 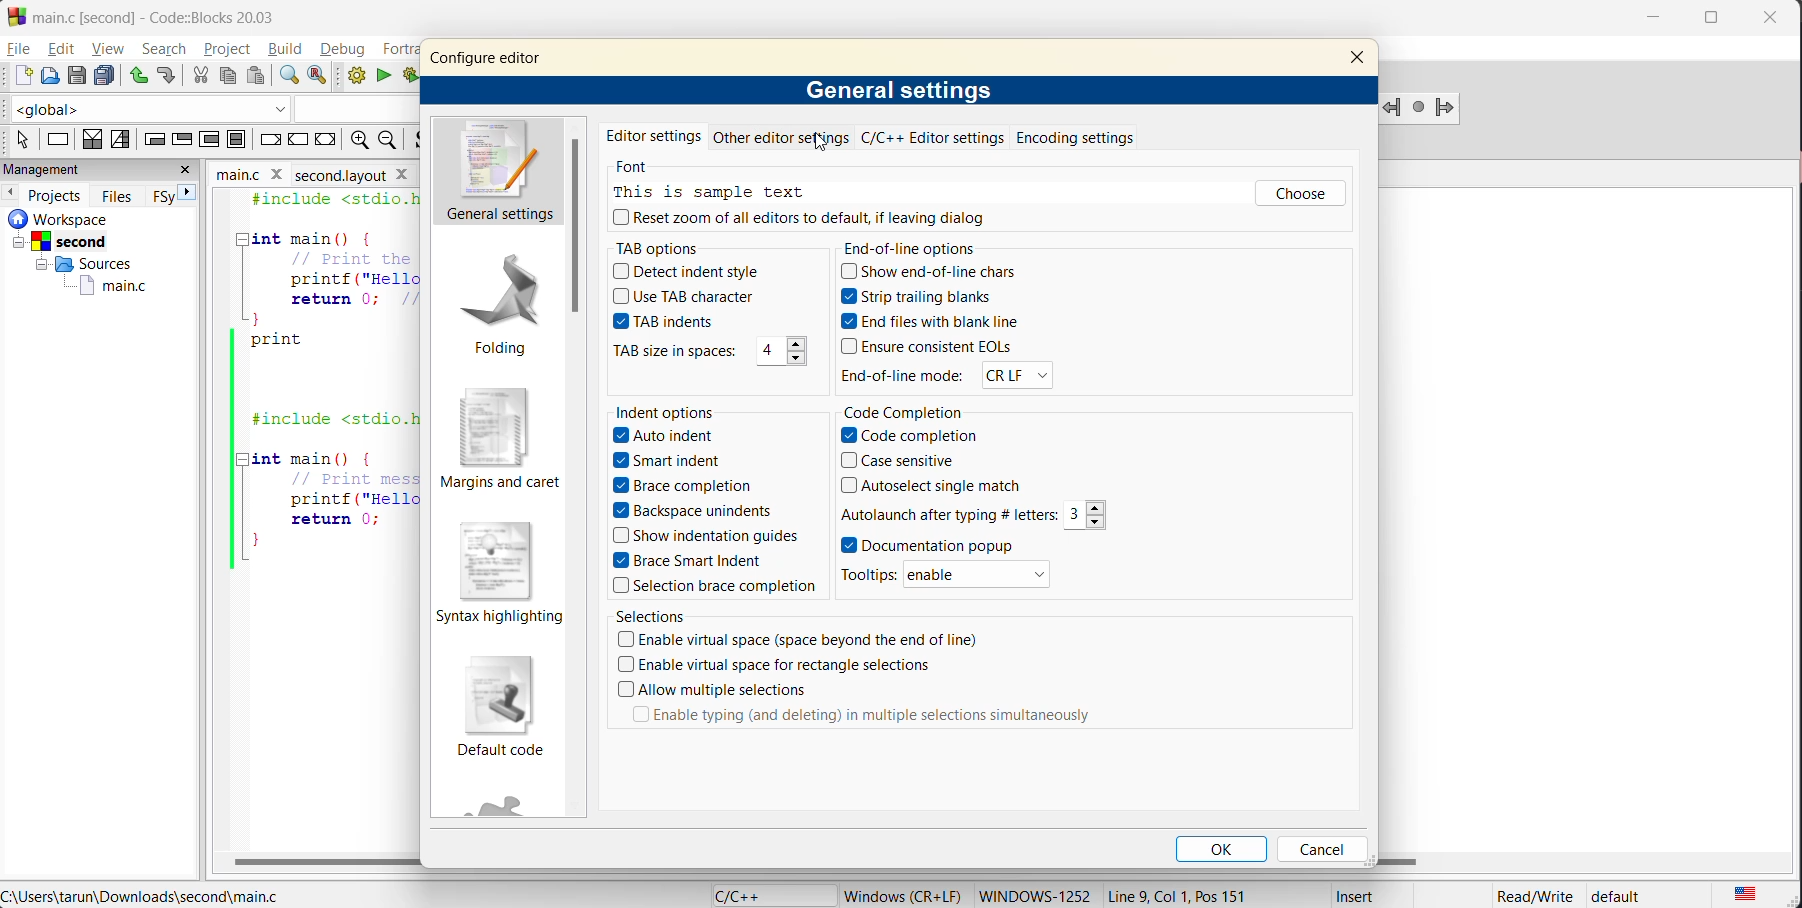 I want to click on margins and caret, so click(x=502, y=439).